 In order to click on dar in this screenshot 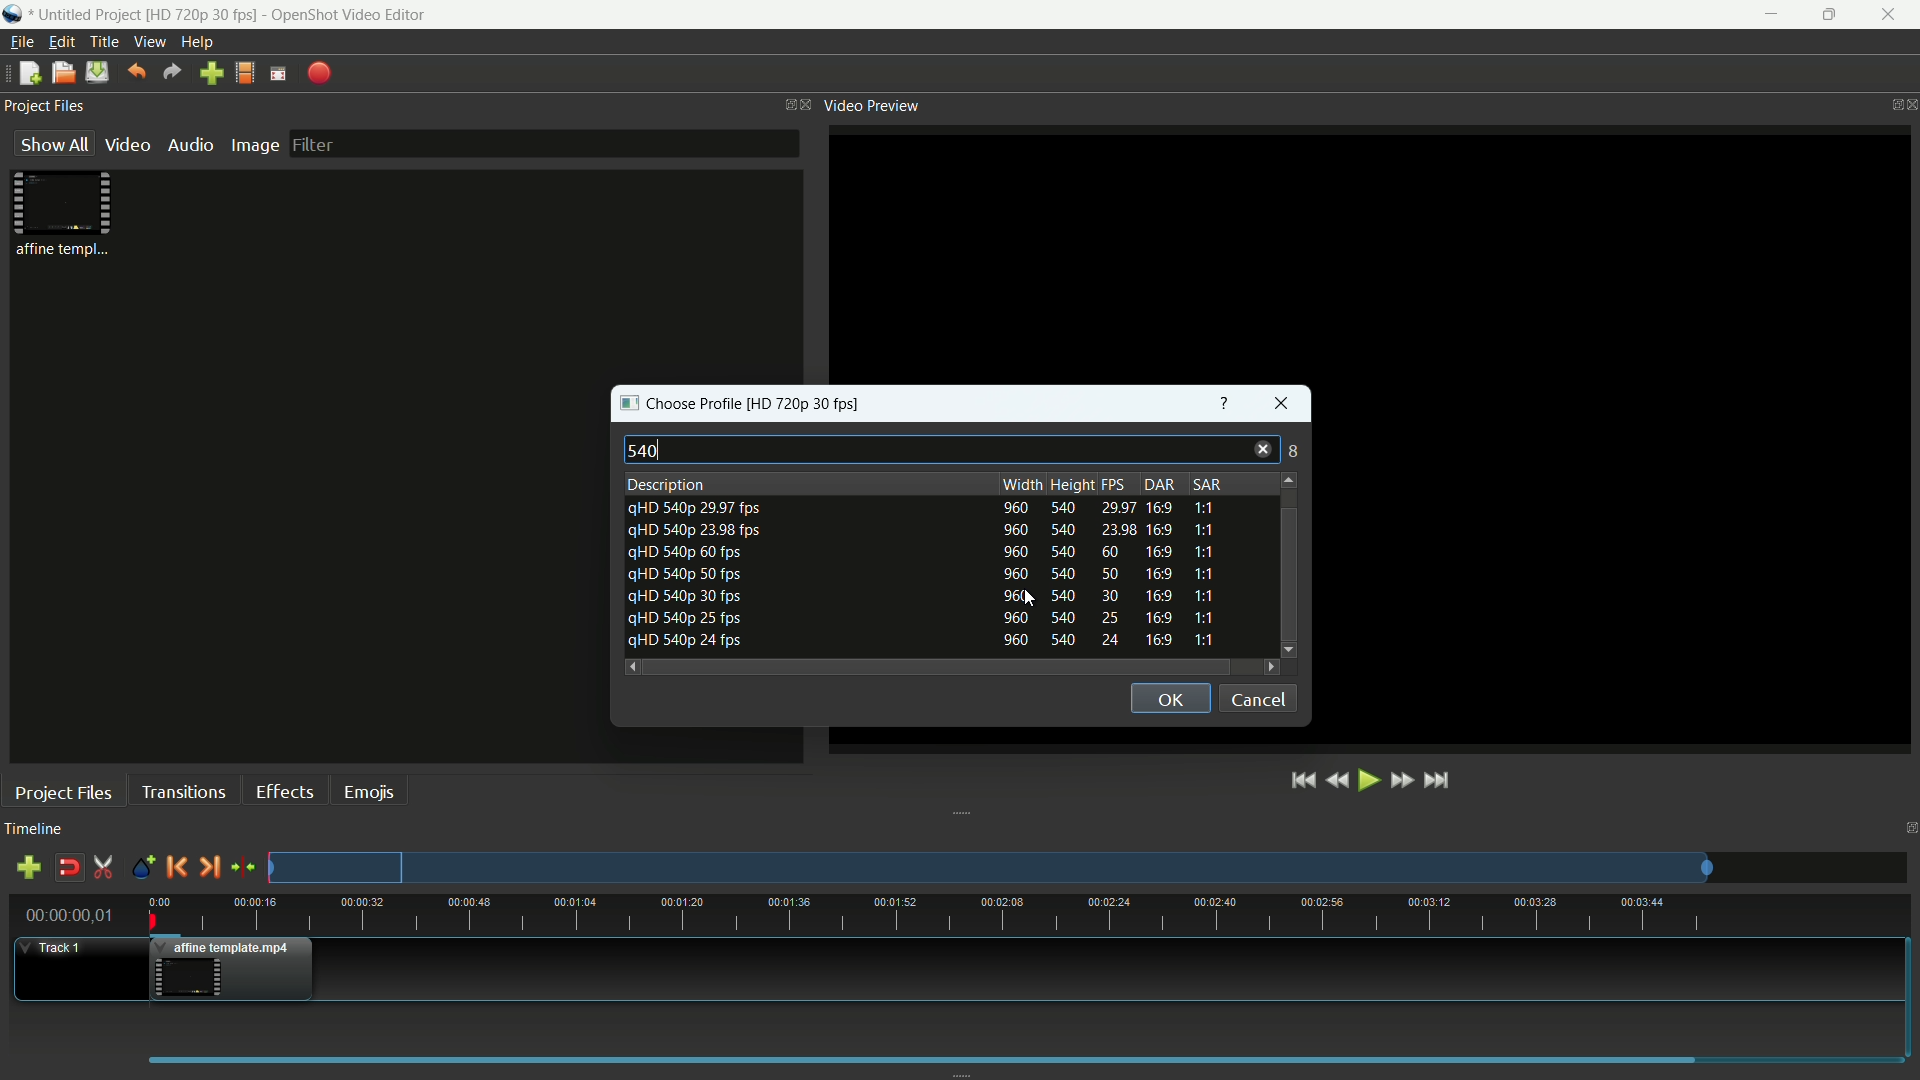, I will do `click(1156, 483)`.